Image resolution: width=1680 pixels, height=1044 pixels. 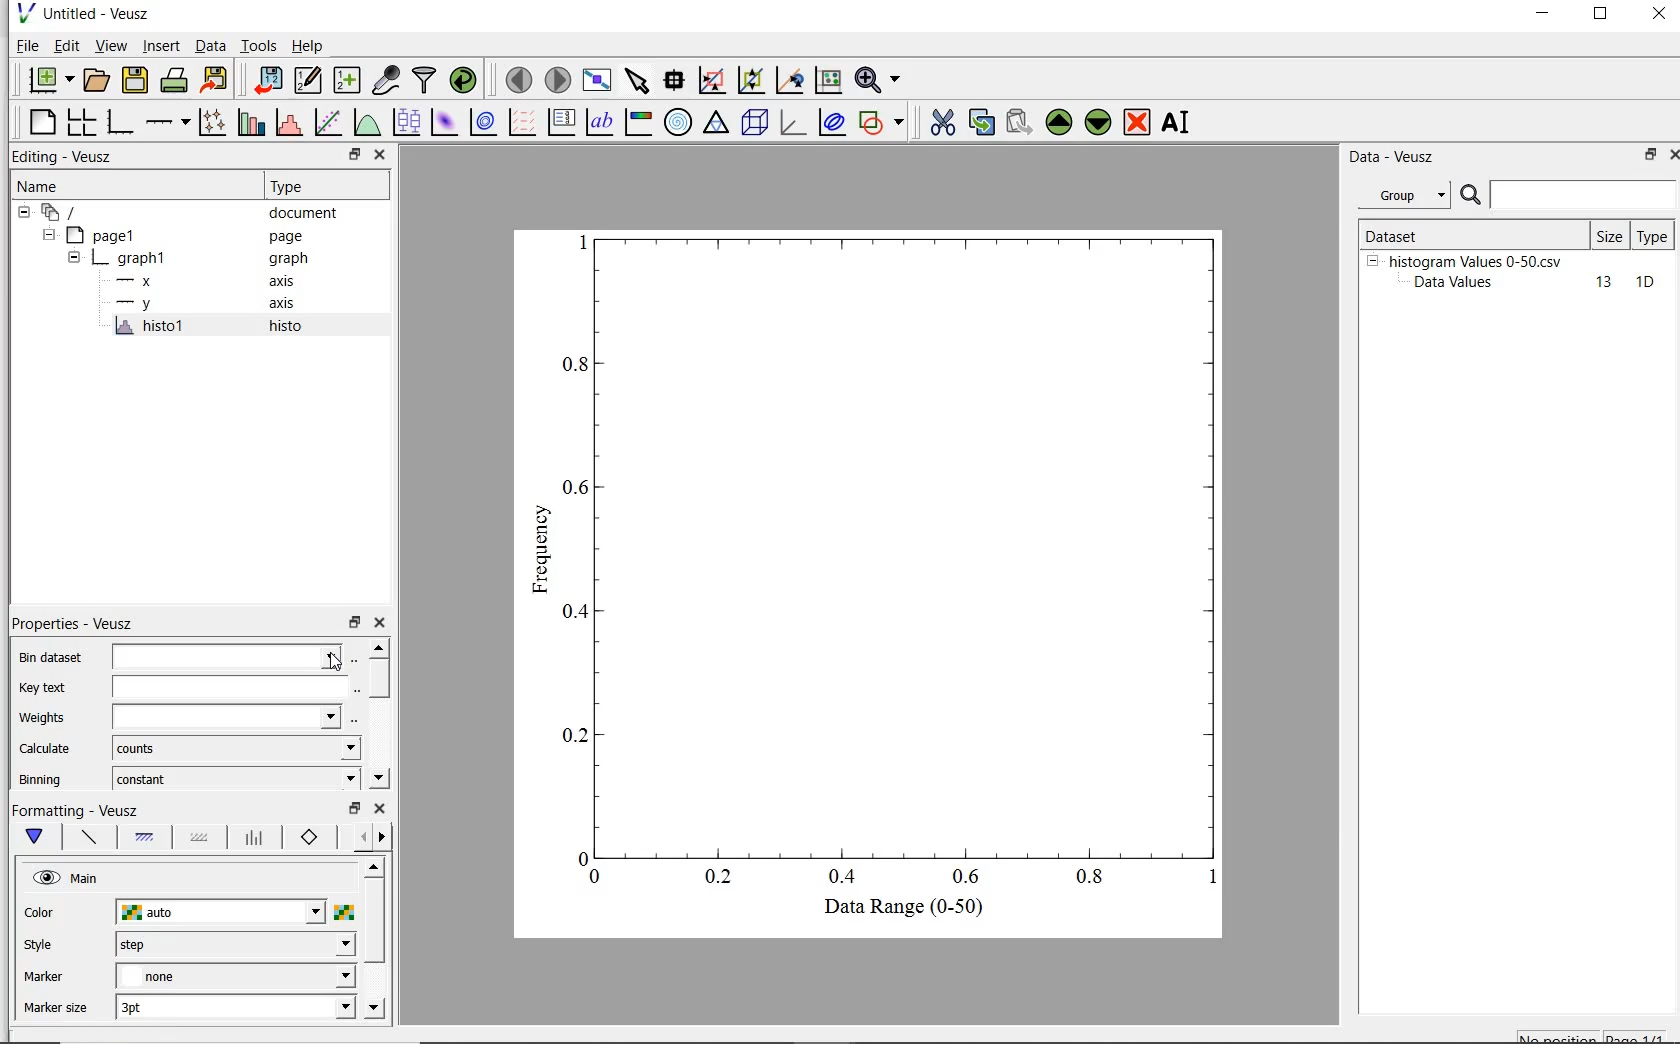 What do you see at coordinates (406, 121) in the screenshot?
I see `plot boxplots` at bounding box center [406, 121].